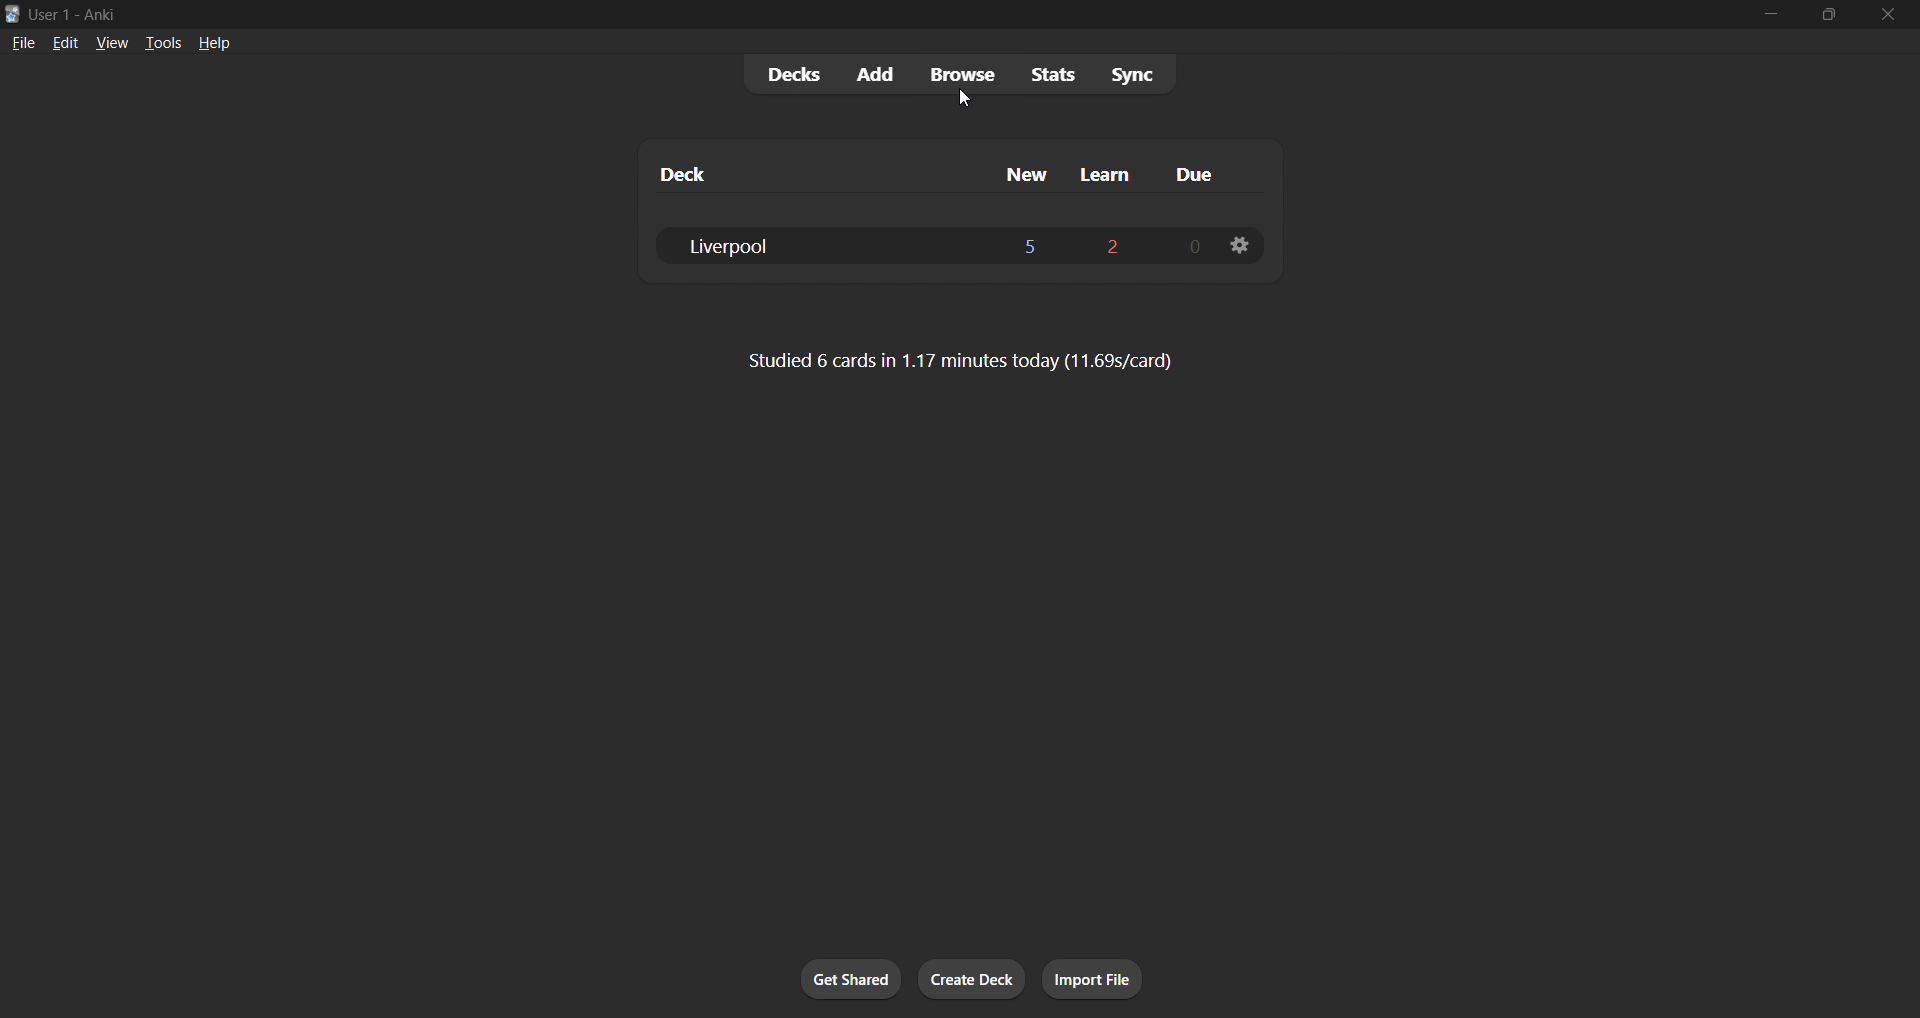  I want to click on import file, so click(1098, 978).